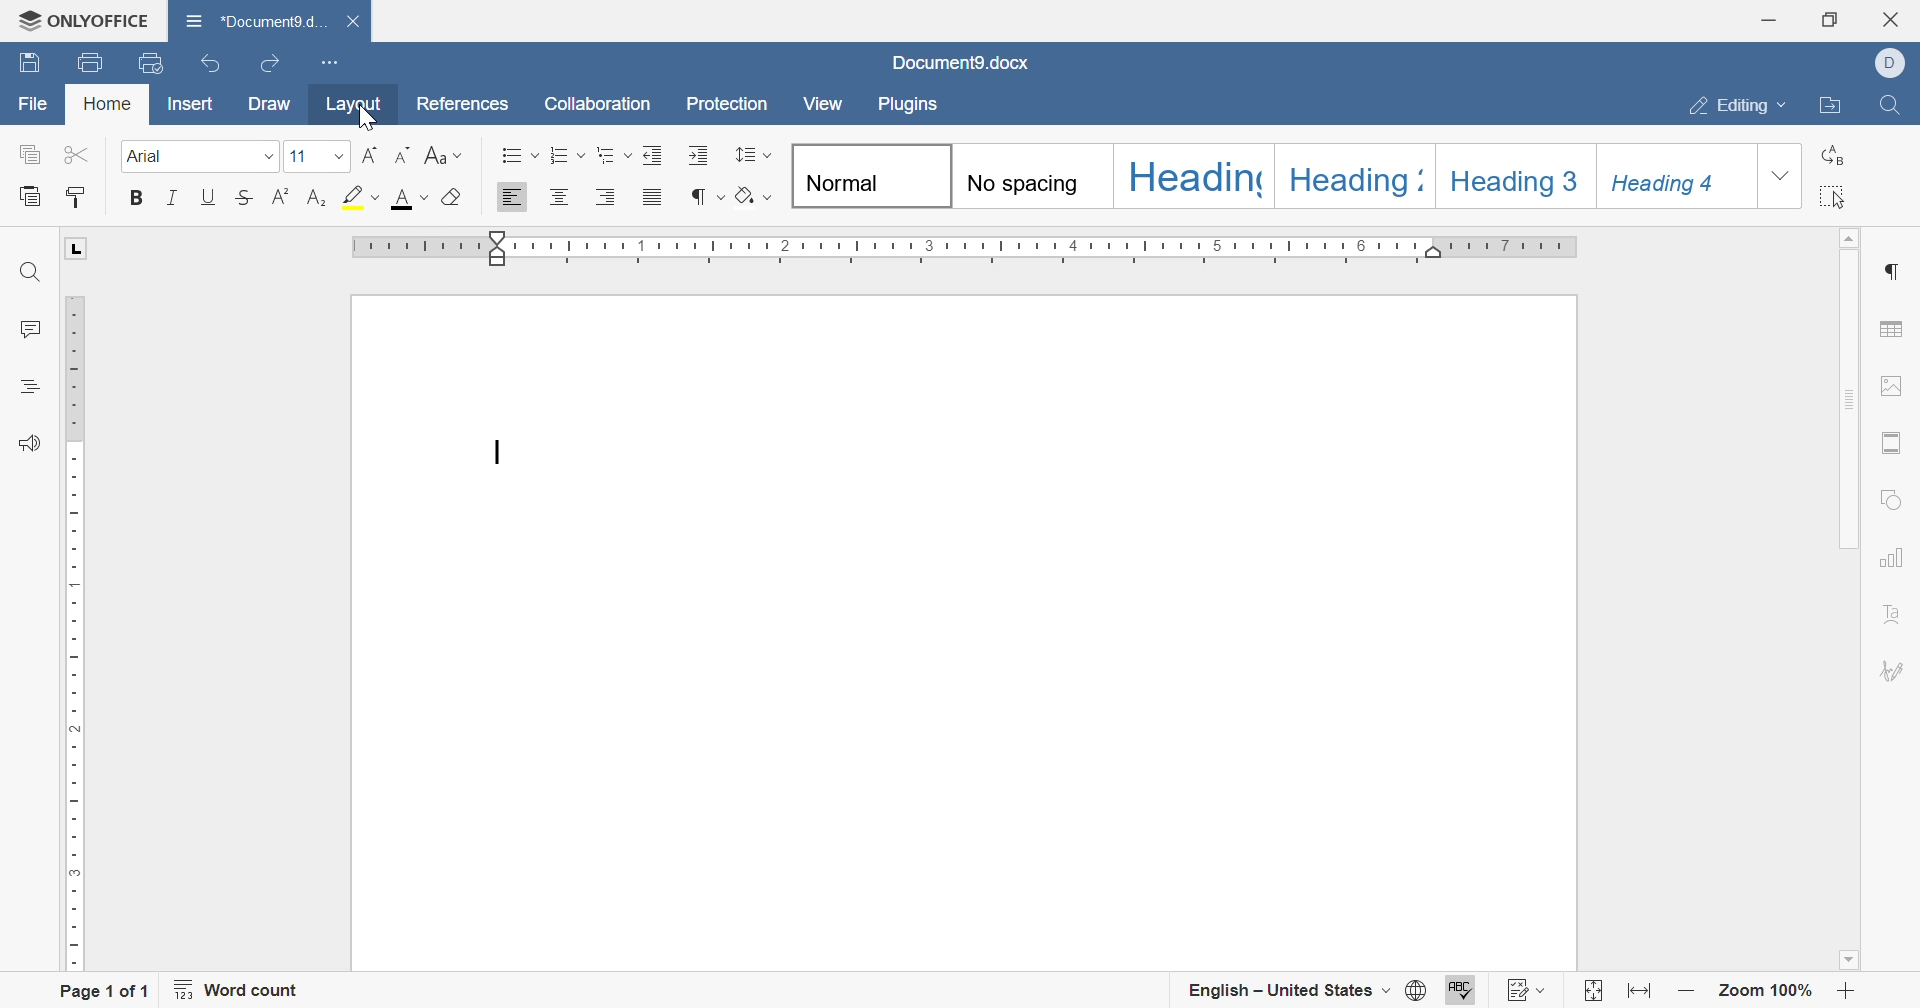 The width and height of the screenshot is (1920, 1008). What do you see at coordinates (1892, 385) in the screenshot?
I see `image settings` at bounding box center [1892, 385].